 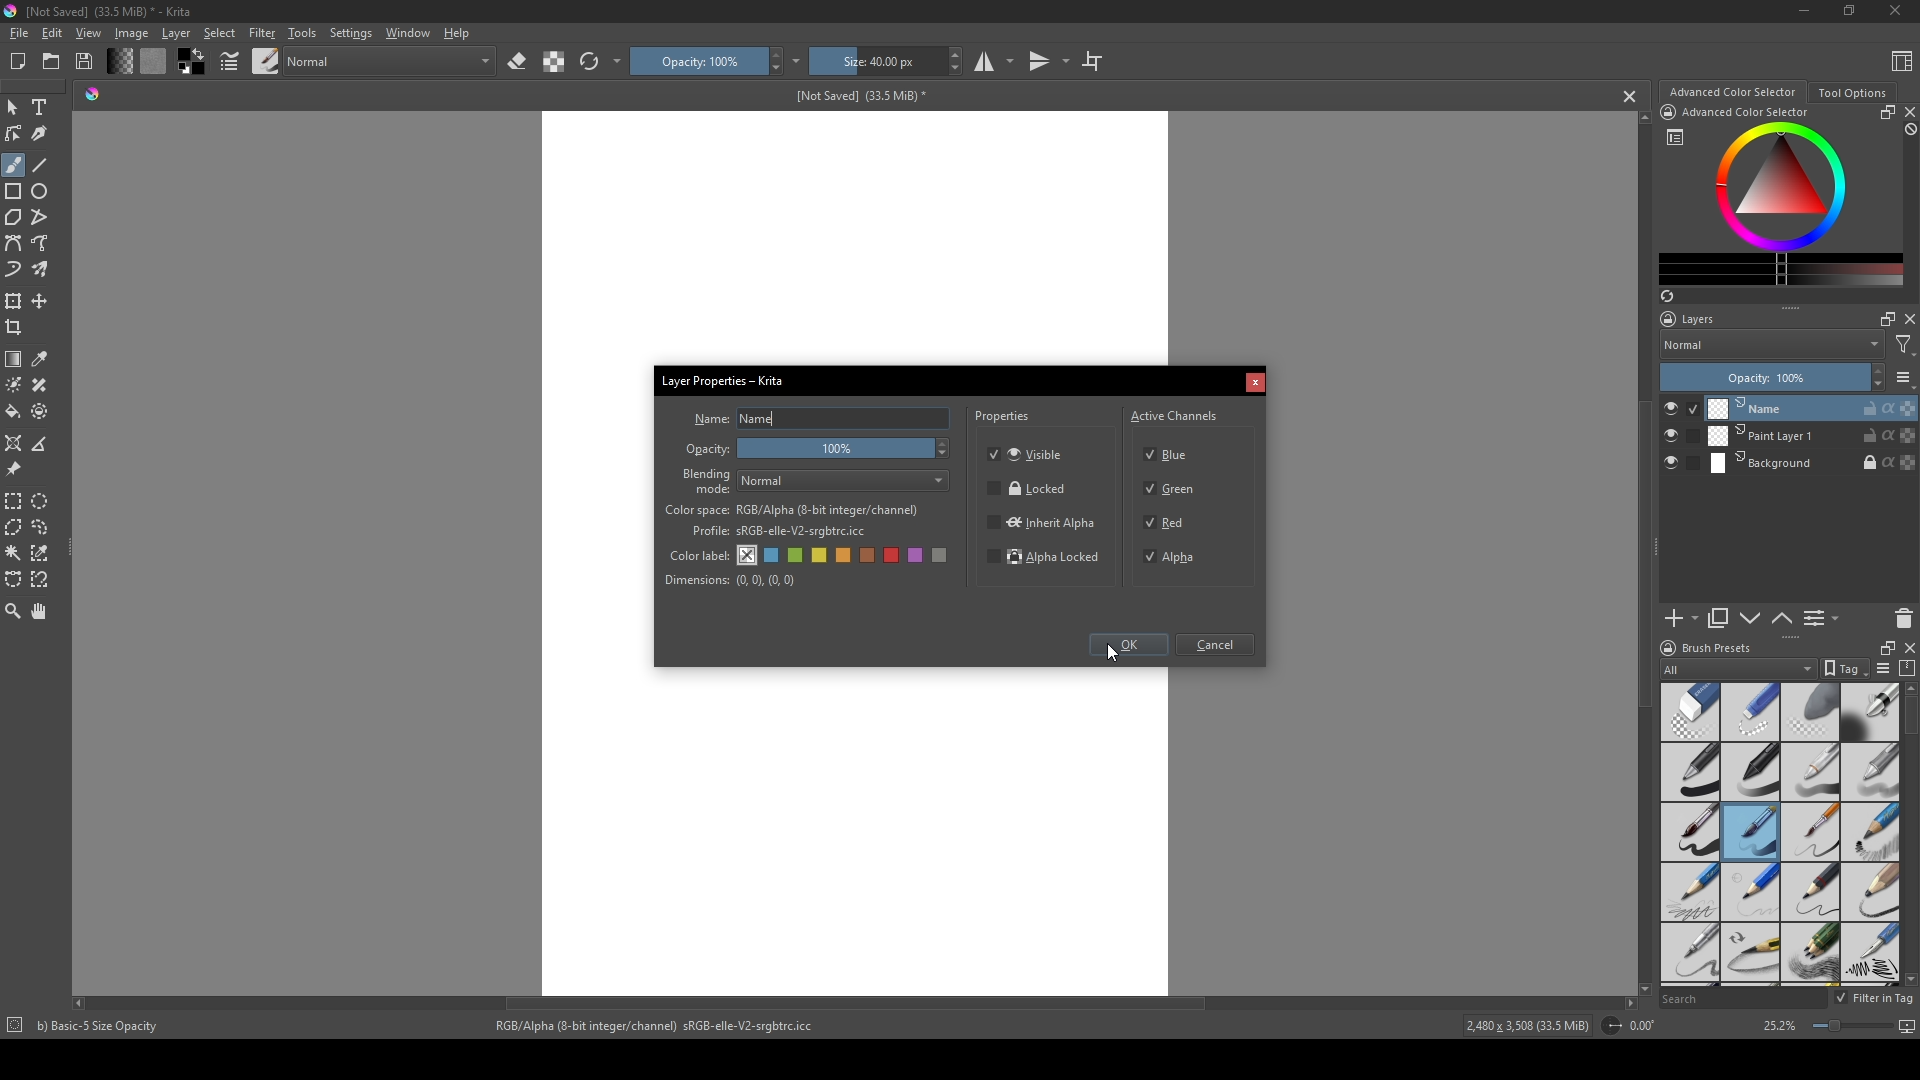 What do you see at coordinates (1904, 618) in the screenshot?
I see `delete` at bounding box center [1904, 618].